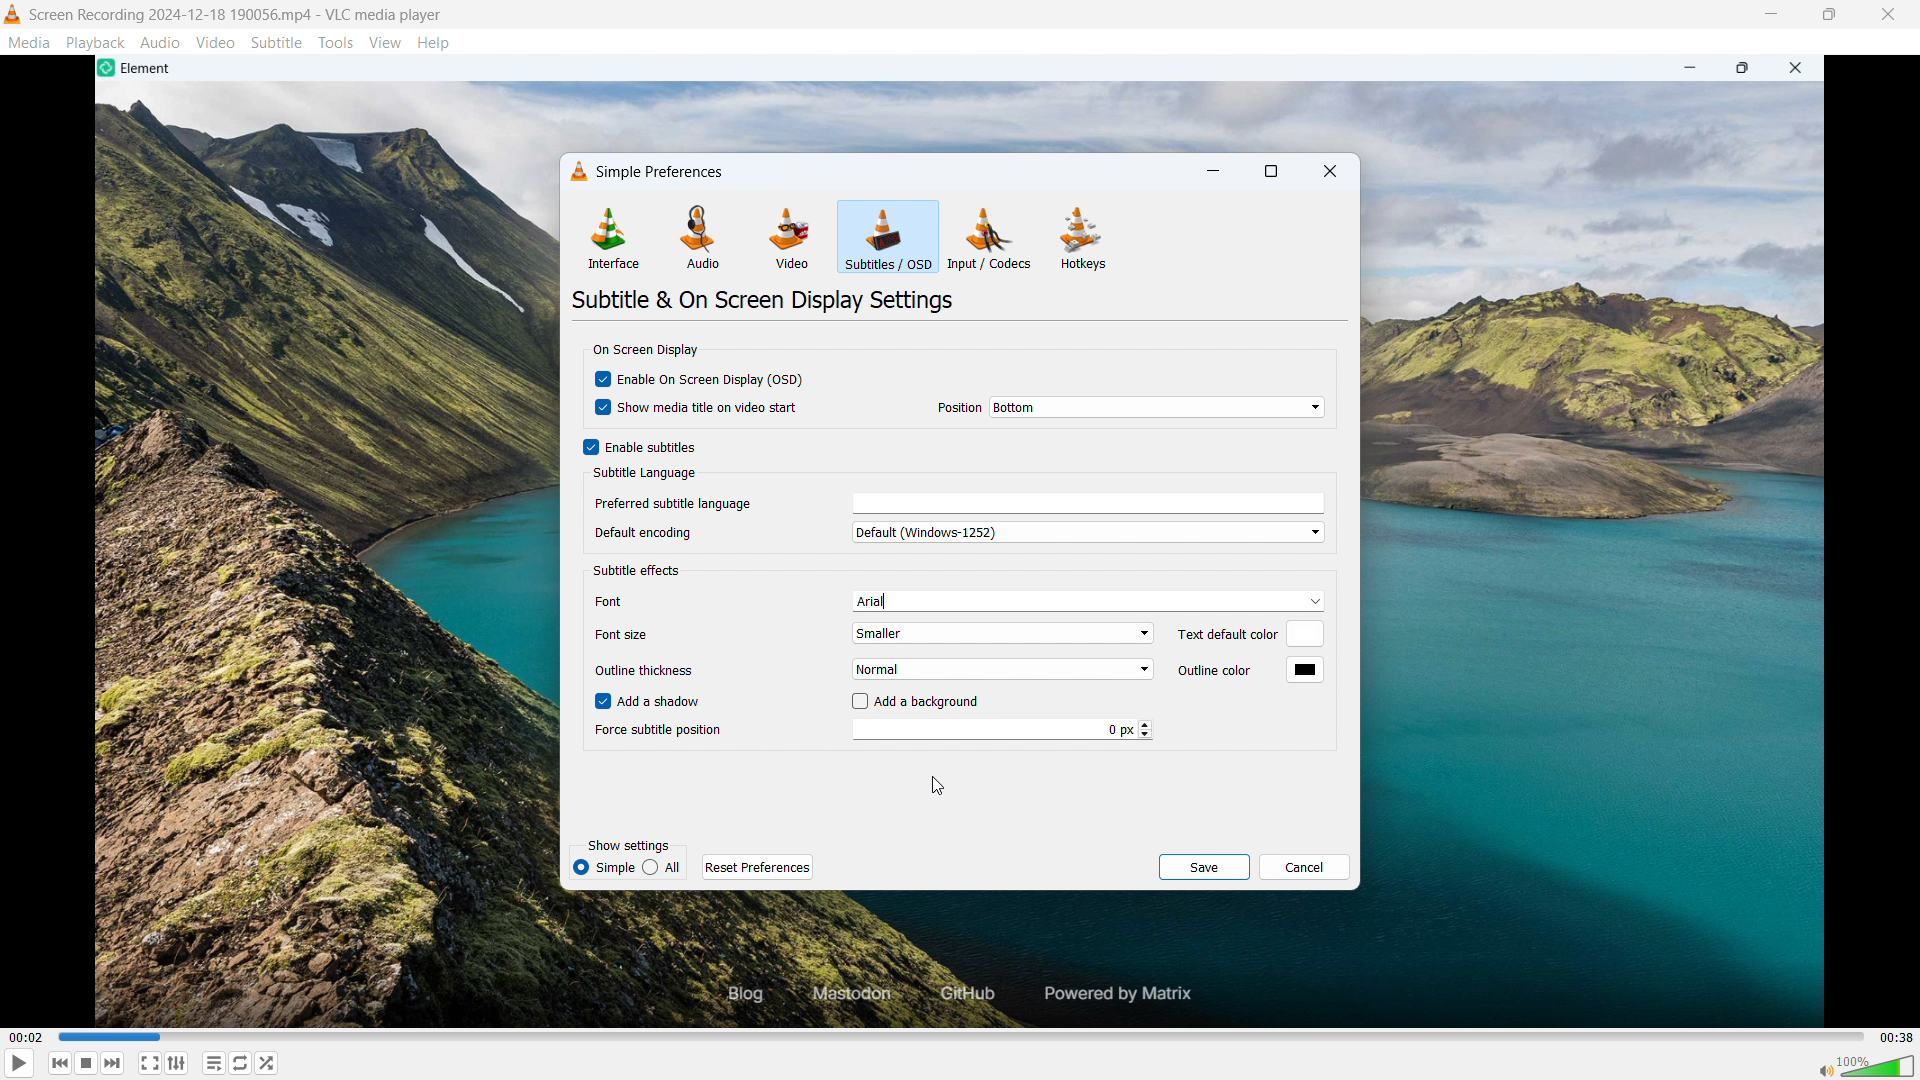 The image size is (1920, 1080). I want to click on preferred subtitle language, so click(1088, 505).